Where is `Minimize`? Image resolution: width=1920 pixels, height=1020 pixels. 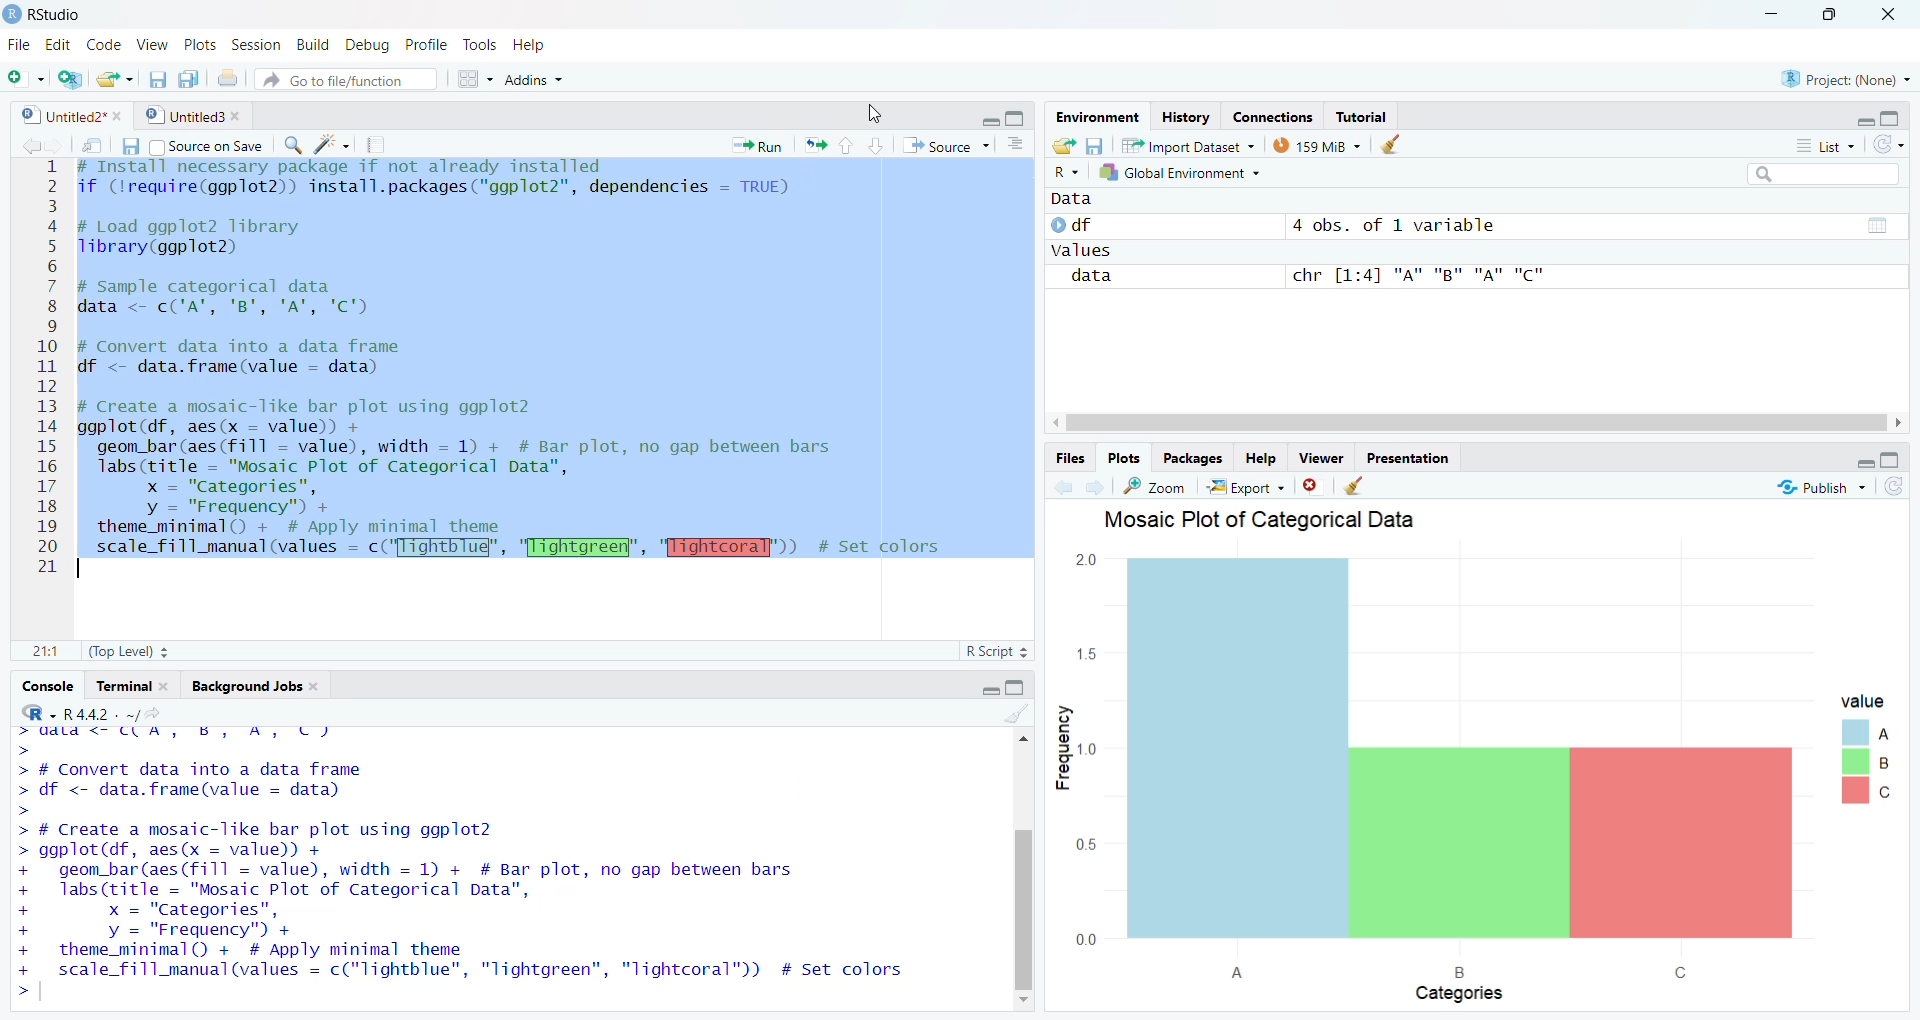
Minimize is located at coordinates (988, 122).